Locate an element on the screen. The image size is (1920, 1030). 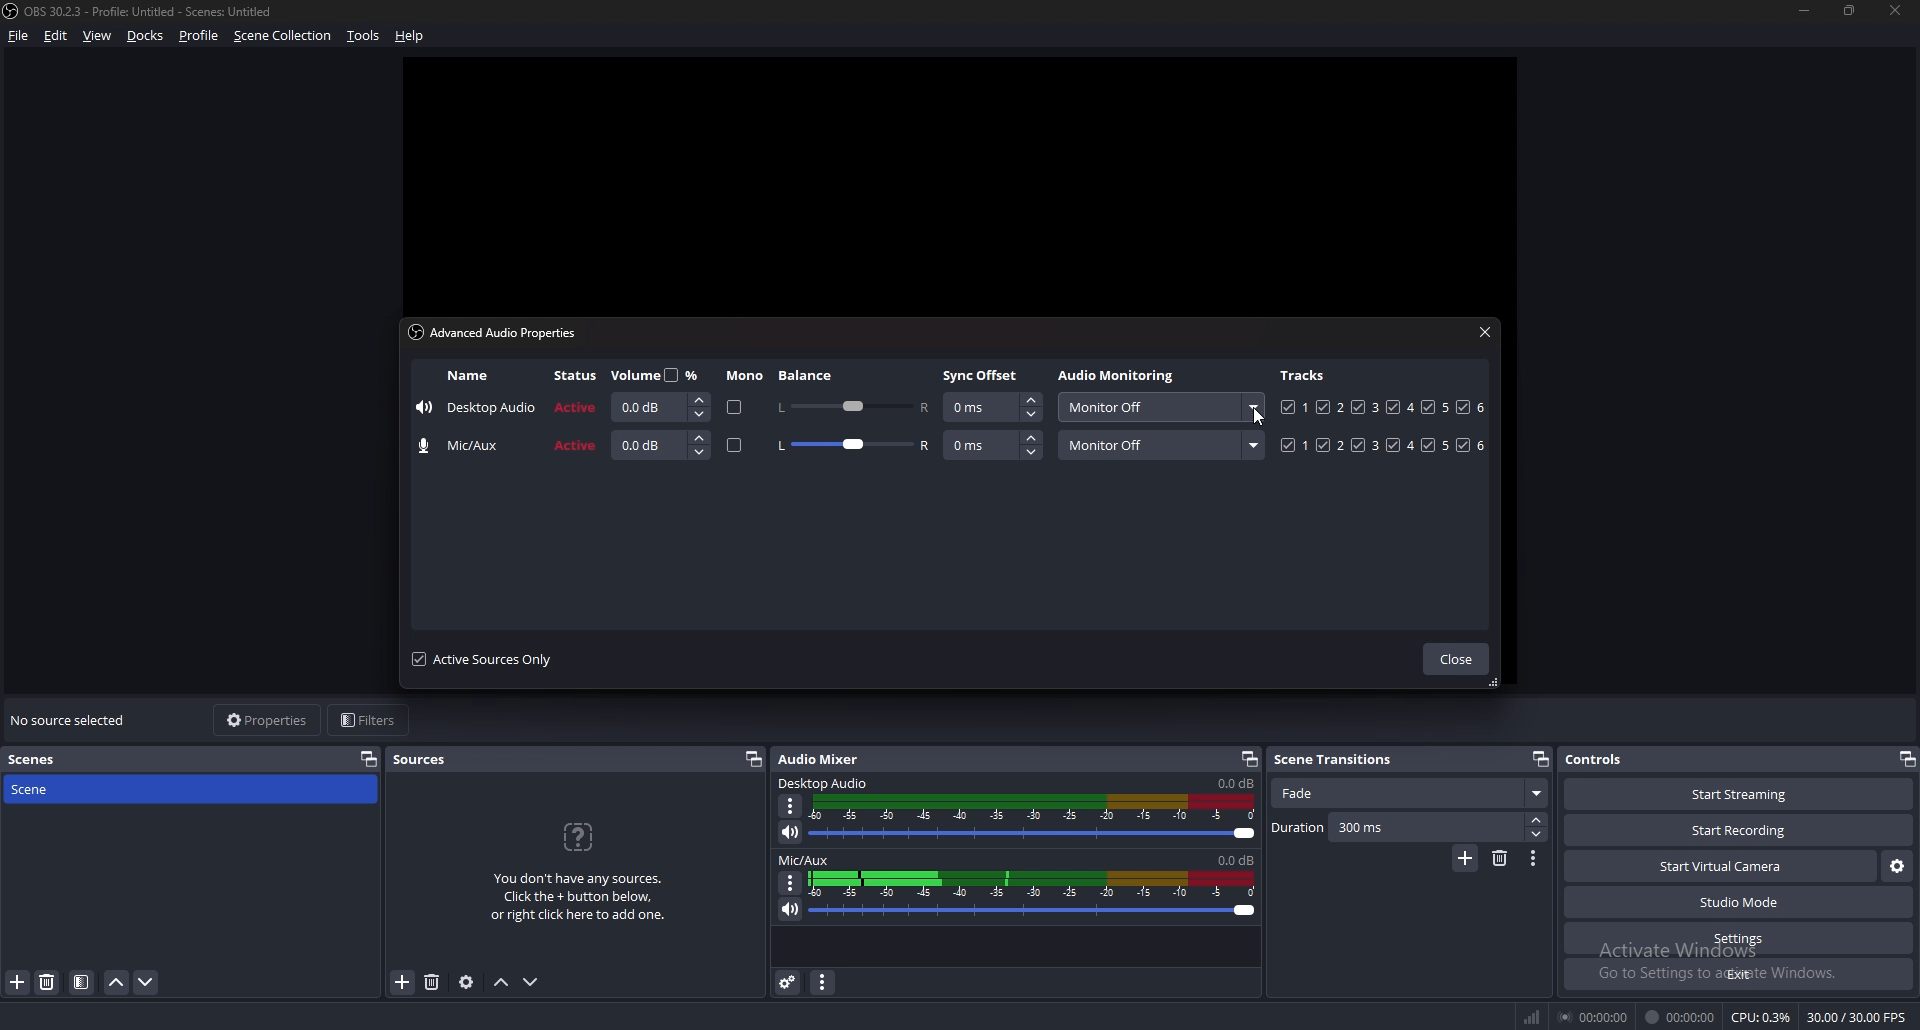
filters is located at coordinates (372, 720).